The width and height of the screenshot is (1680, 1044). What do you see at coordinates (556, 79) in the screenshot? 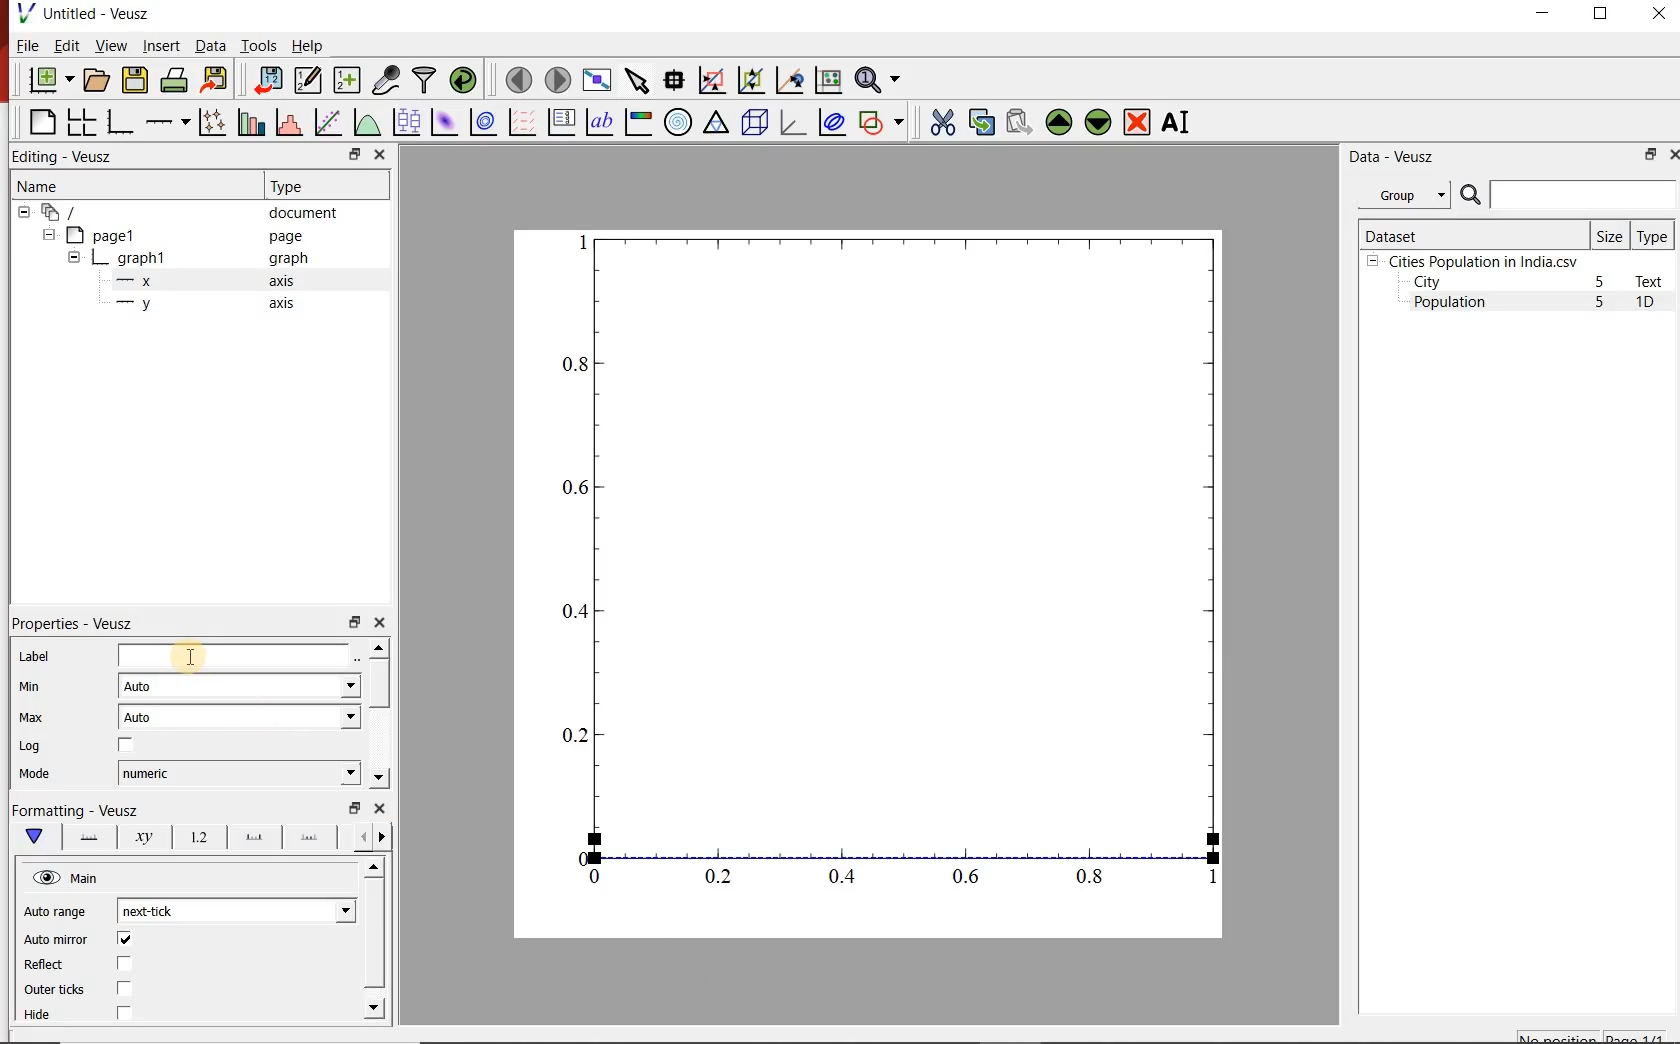
I see `move to the next page` at bounding box center [556, 79].